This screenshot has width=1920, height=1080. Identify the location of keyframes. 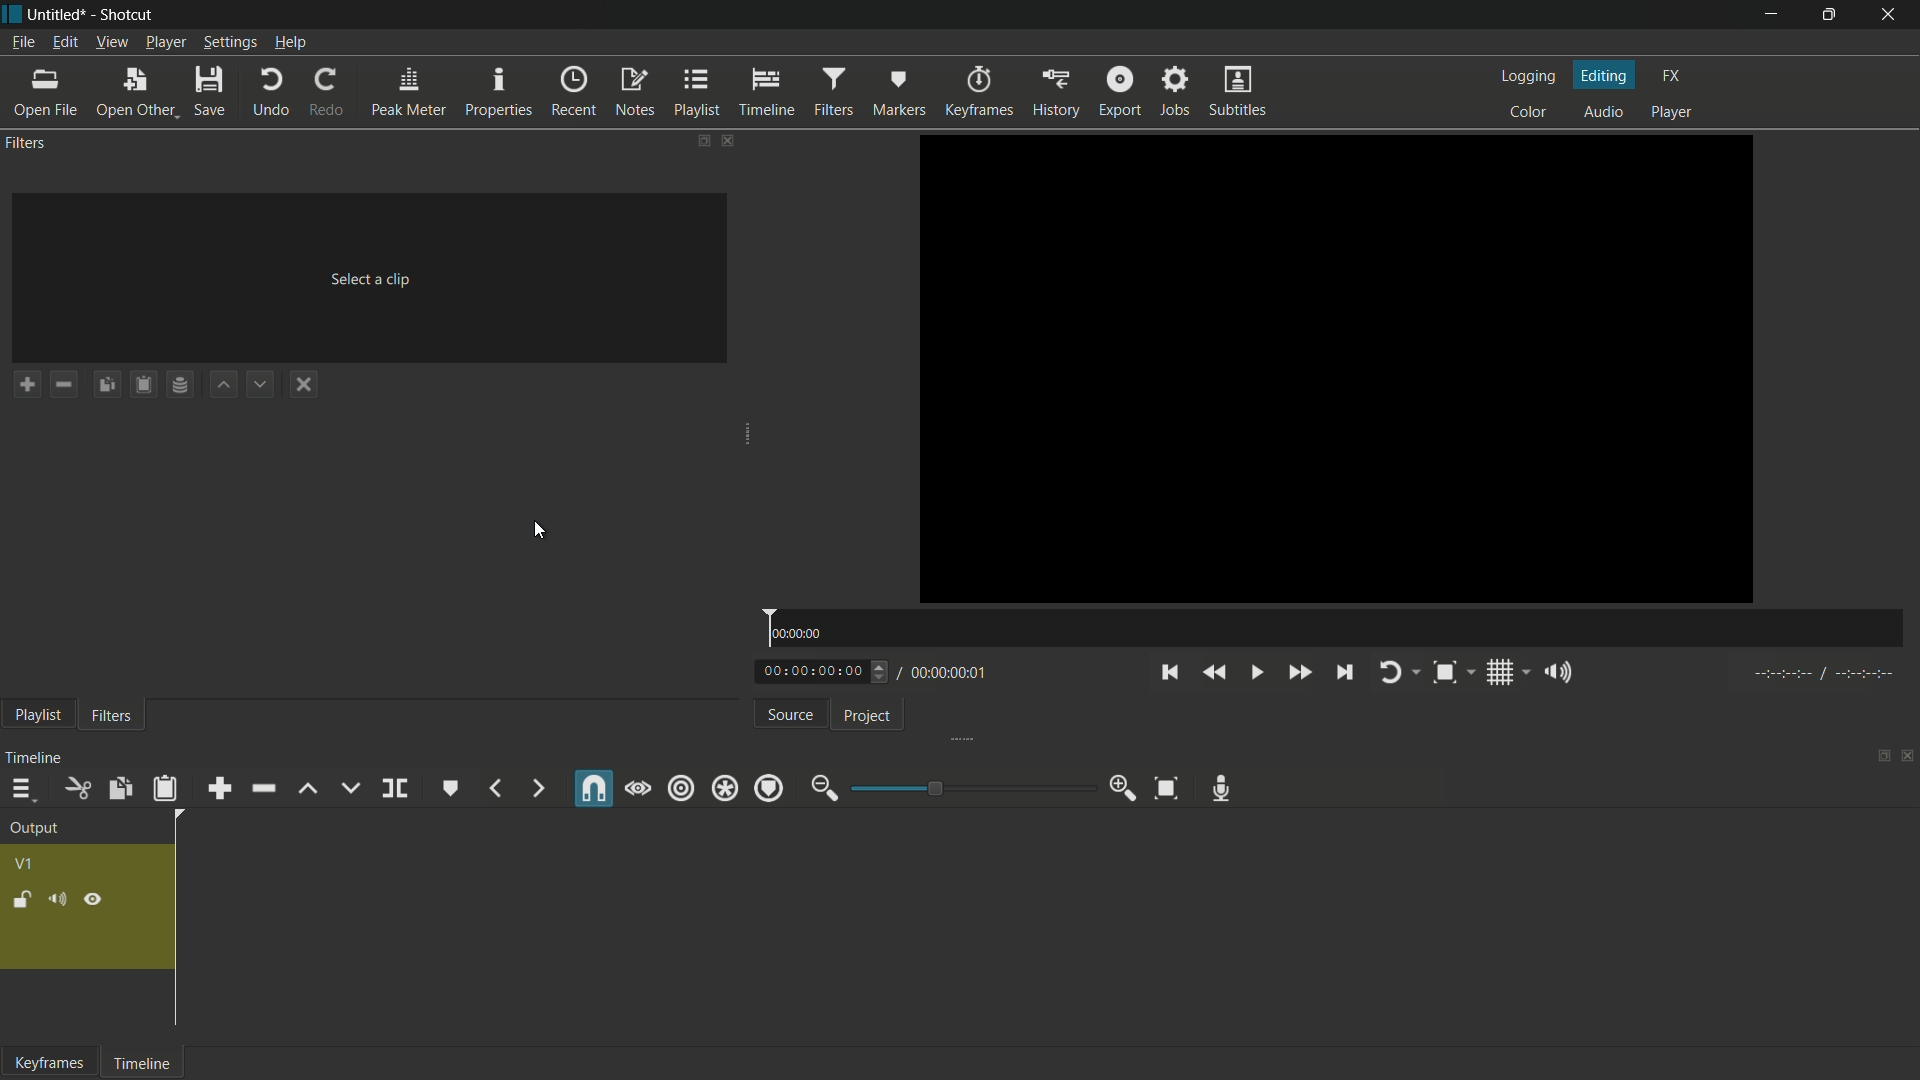
(53, 1065).